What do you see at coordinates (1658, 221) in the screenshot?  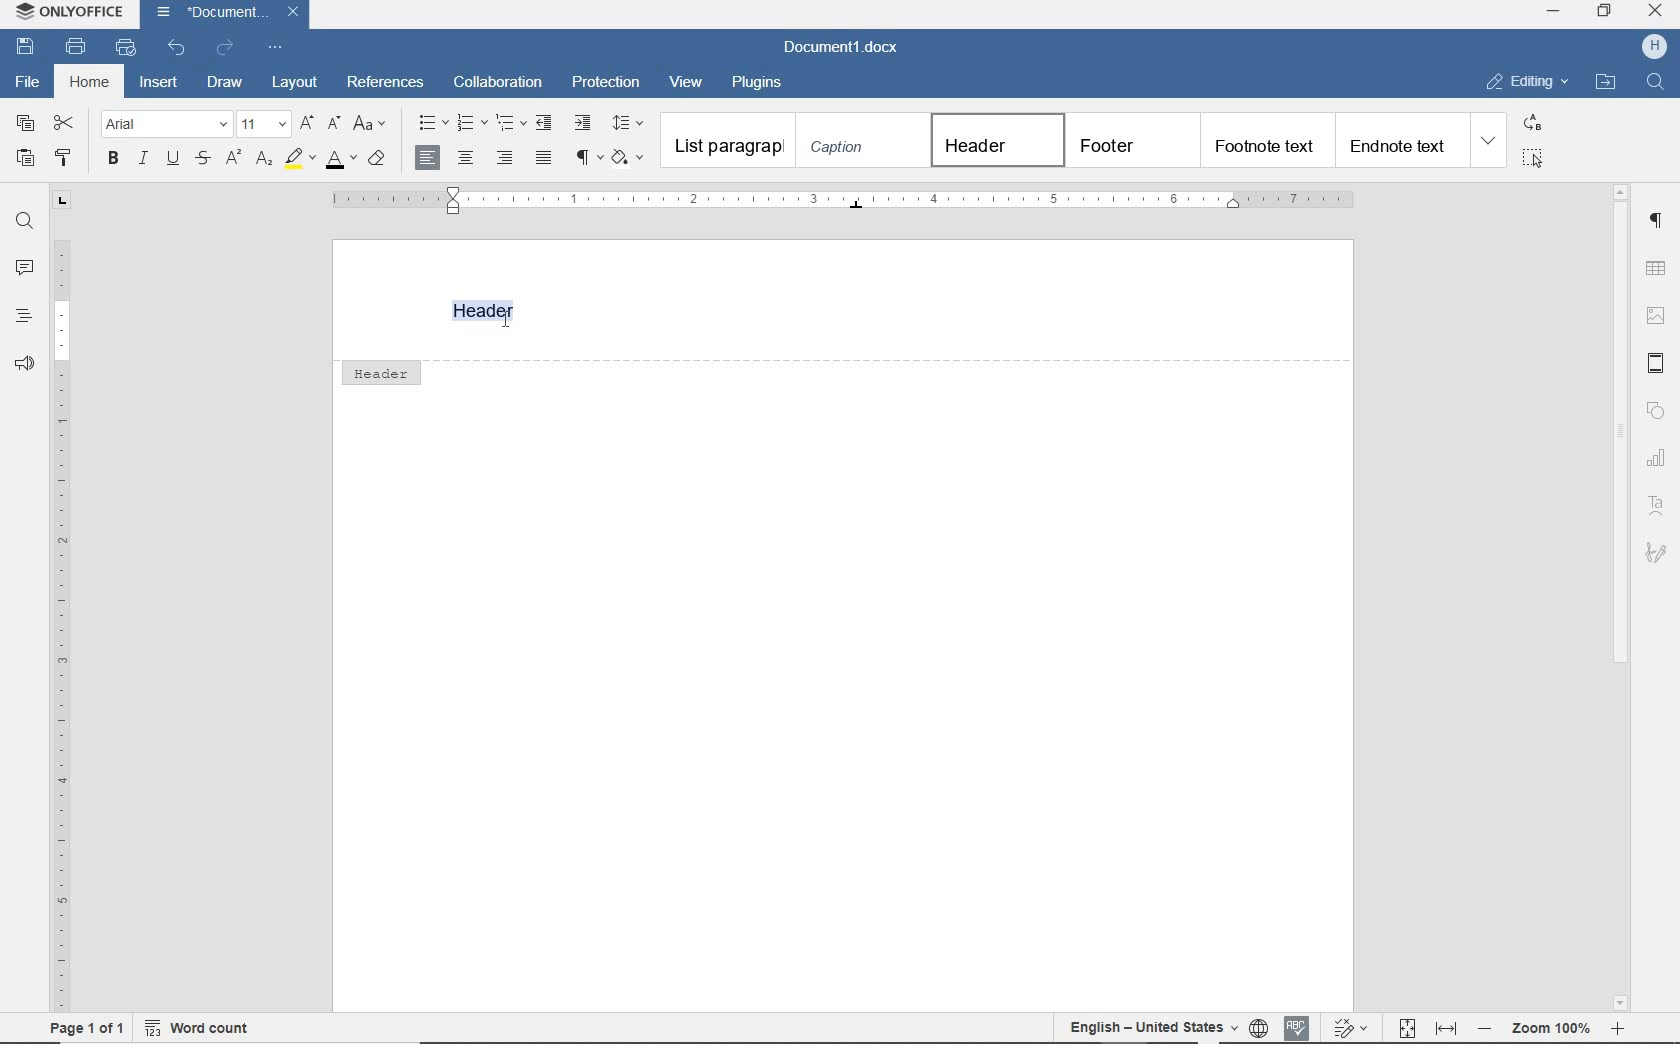 I see `PARAGRAPH SETTINGS` at bounding box center [1658, 221].